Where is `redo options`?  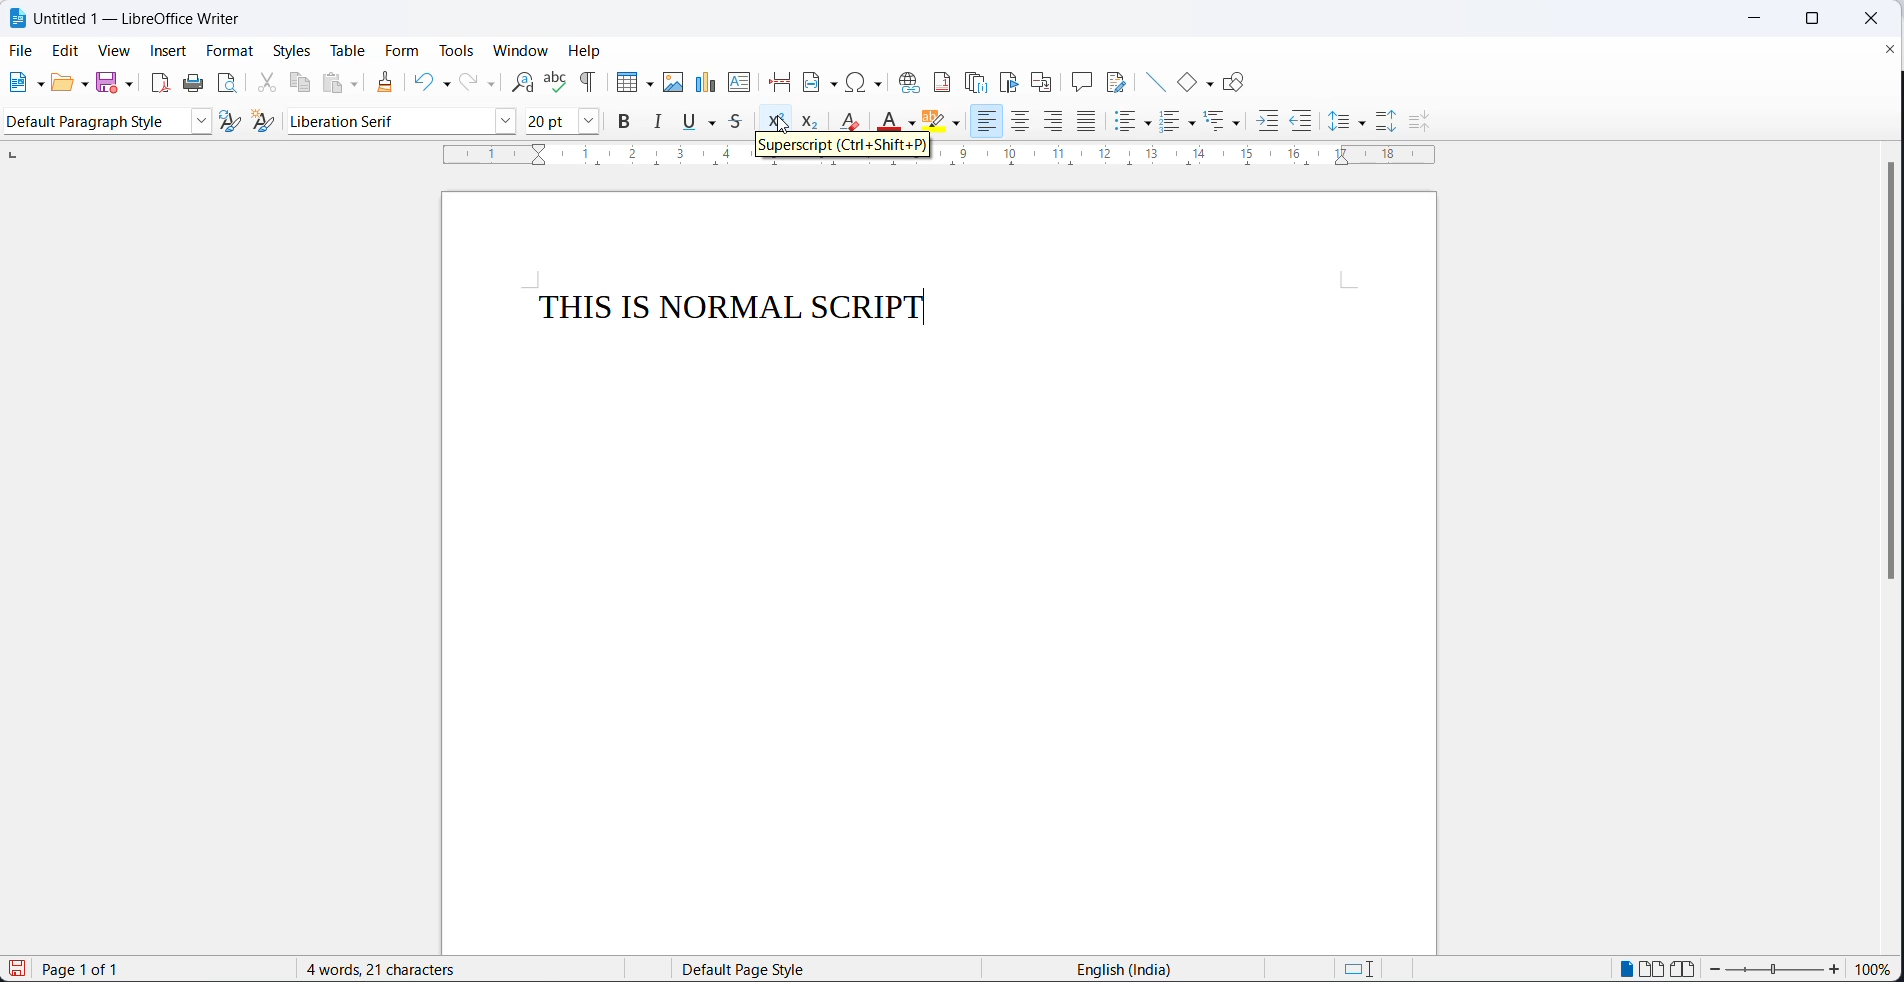
redo options is located at coordinates (491, 84).